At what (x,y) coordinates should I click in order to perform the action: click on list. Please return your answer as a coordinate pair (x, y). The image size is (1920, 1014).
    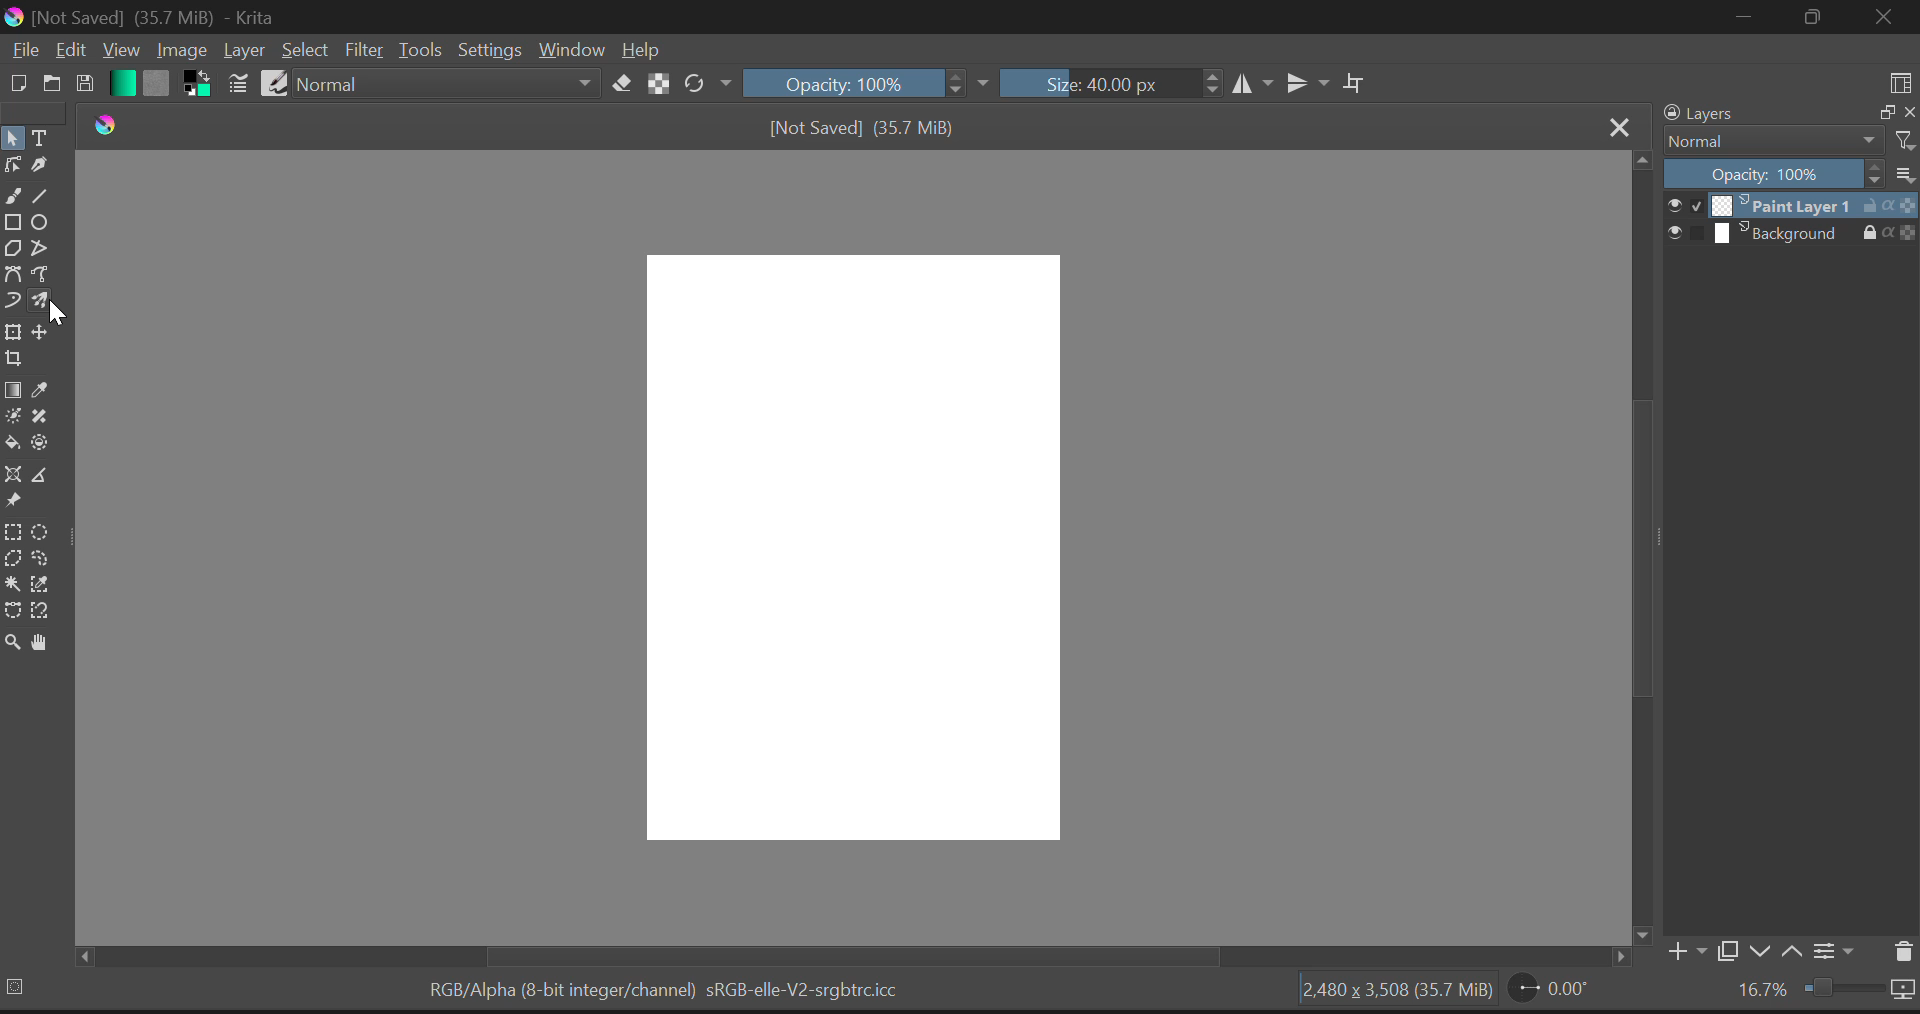
    Looking at the image, I should click on (1903, 174).